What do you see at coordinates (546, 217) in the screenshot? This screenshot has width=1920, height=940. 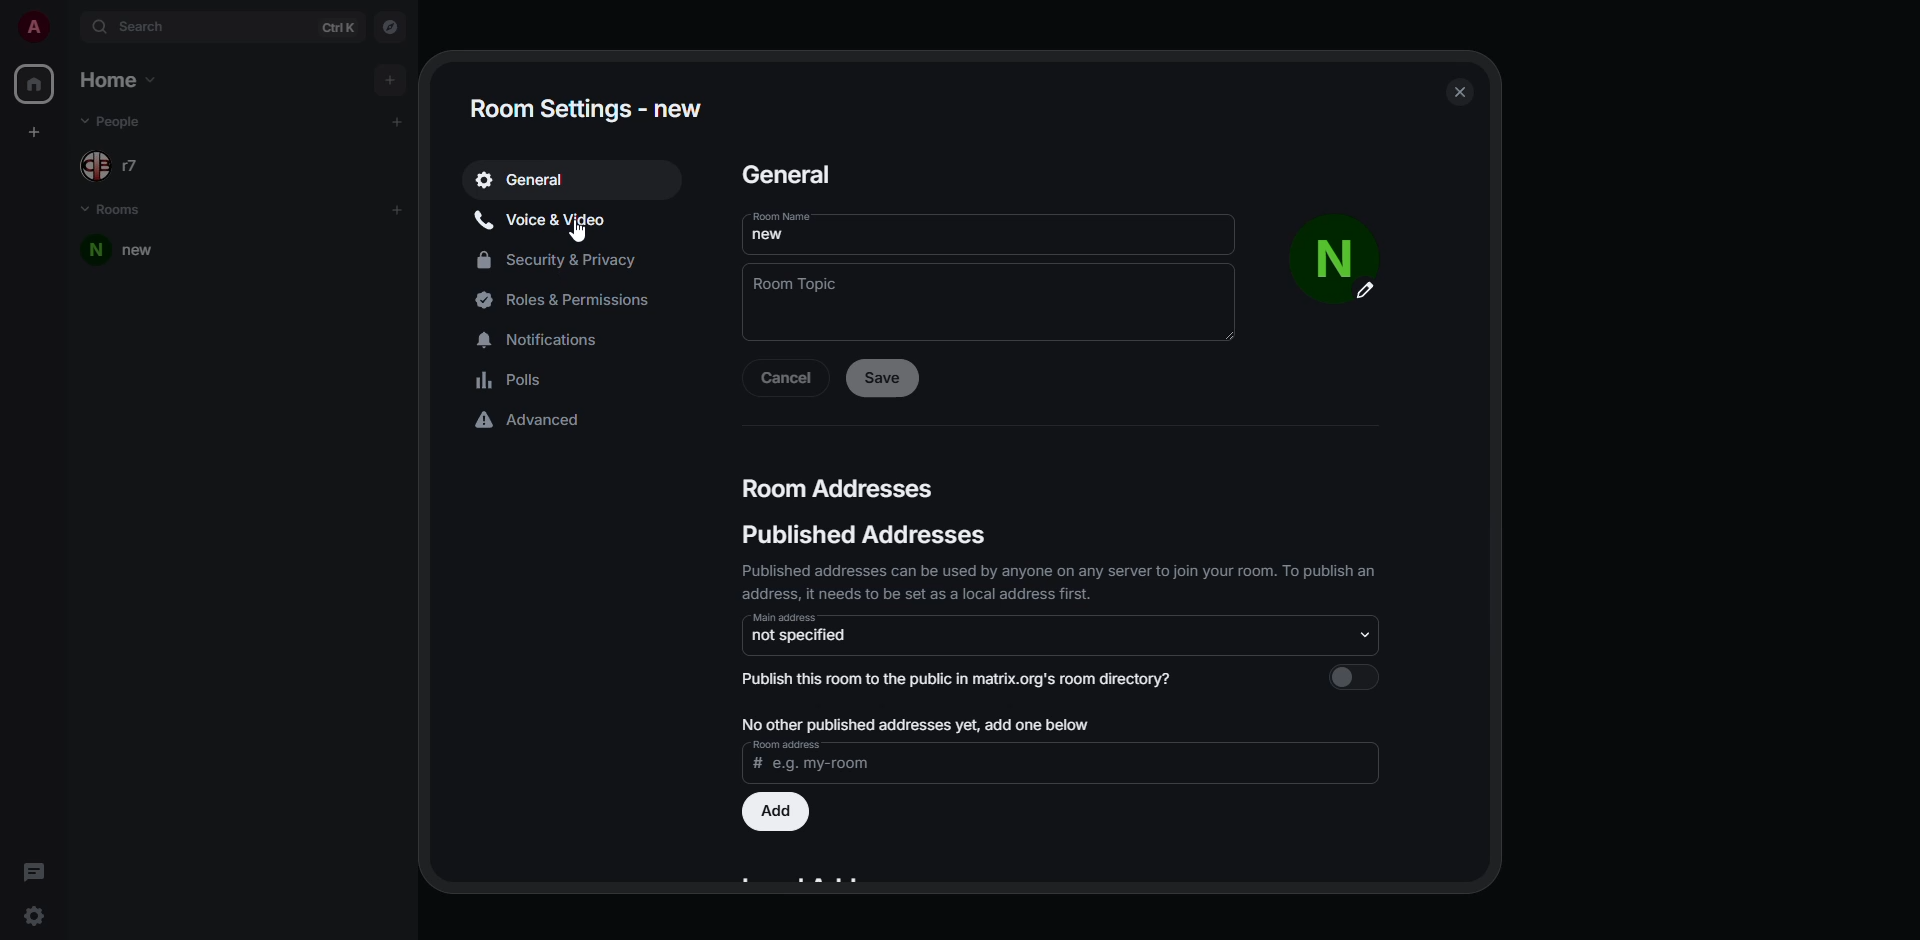 I see `voice & video` at bounding box center [546, 217].